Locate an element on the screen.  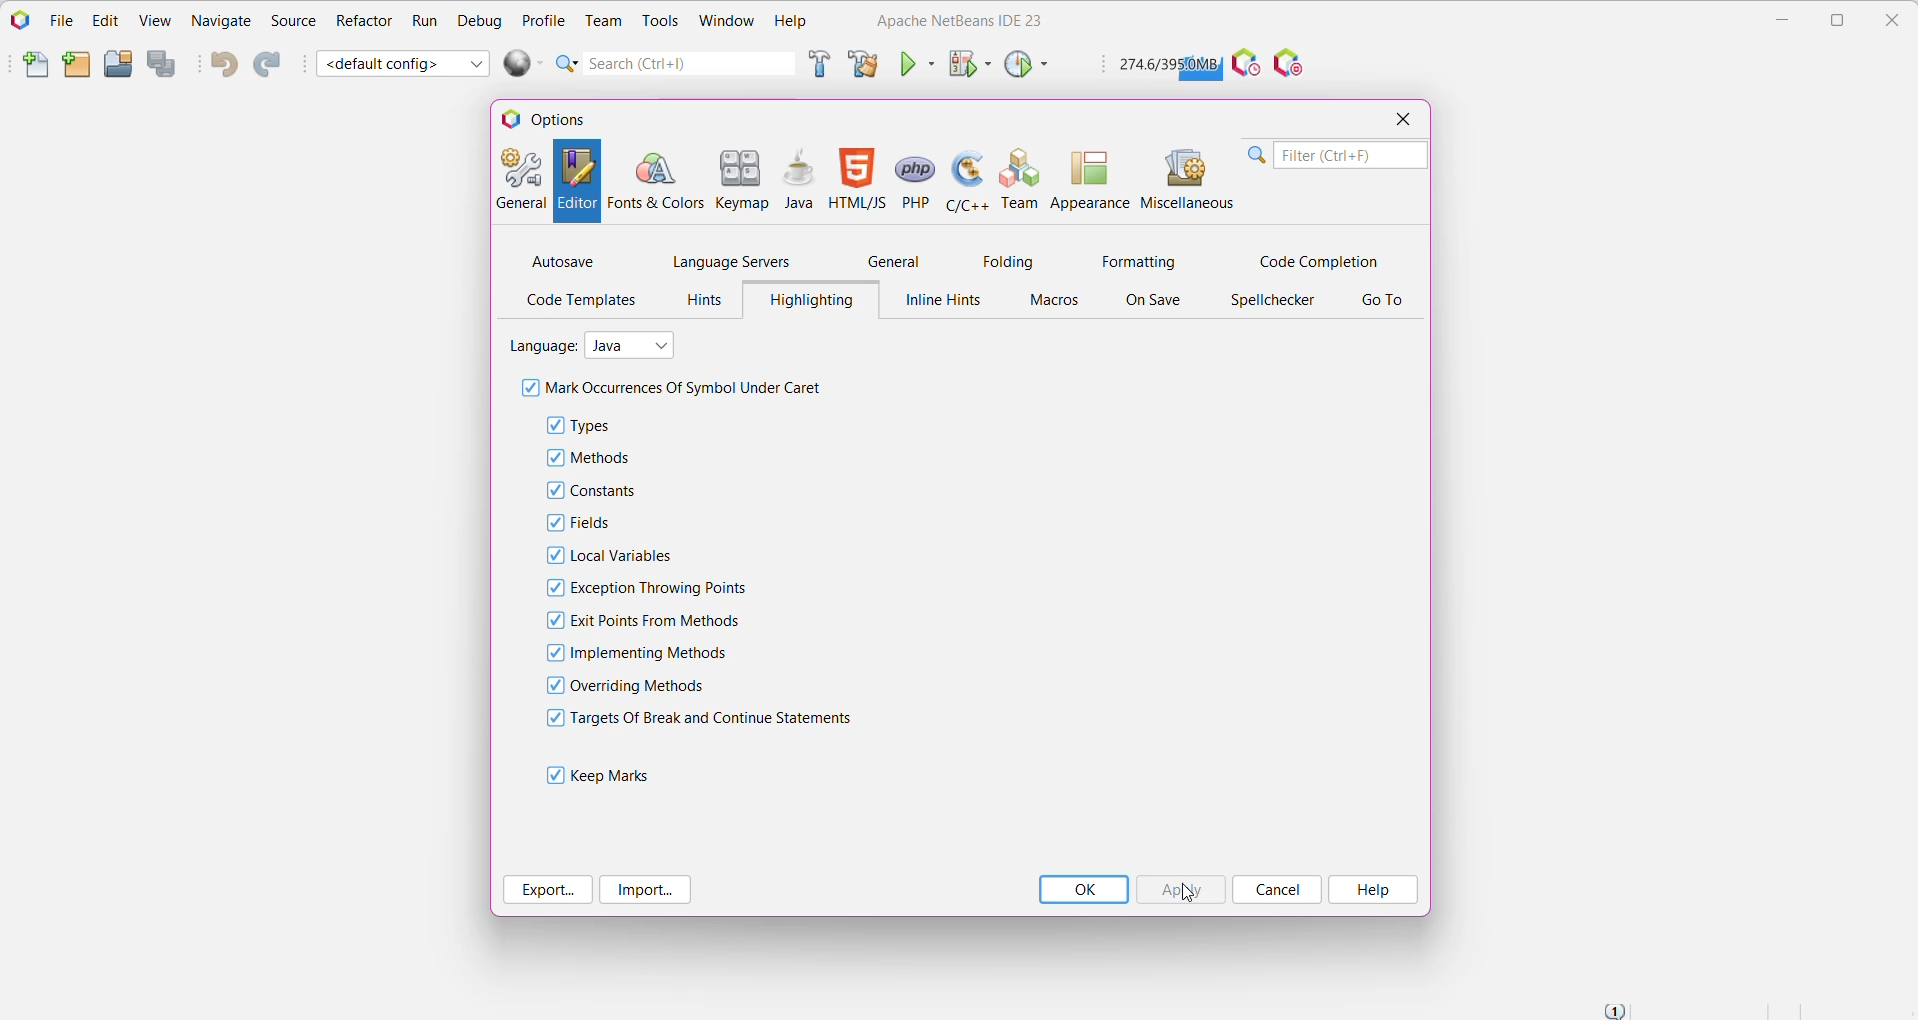
Minimize is located at coordinates (1777, 20).